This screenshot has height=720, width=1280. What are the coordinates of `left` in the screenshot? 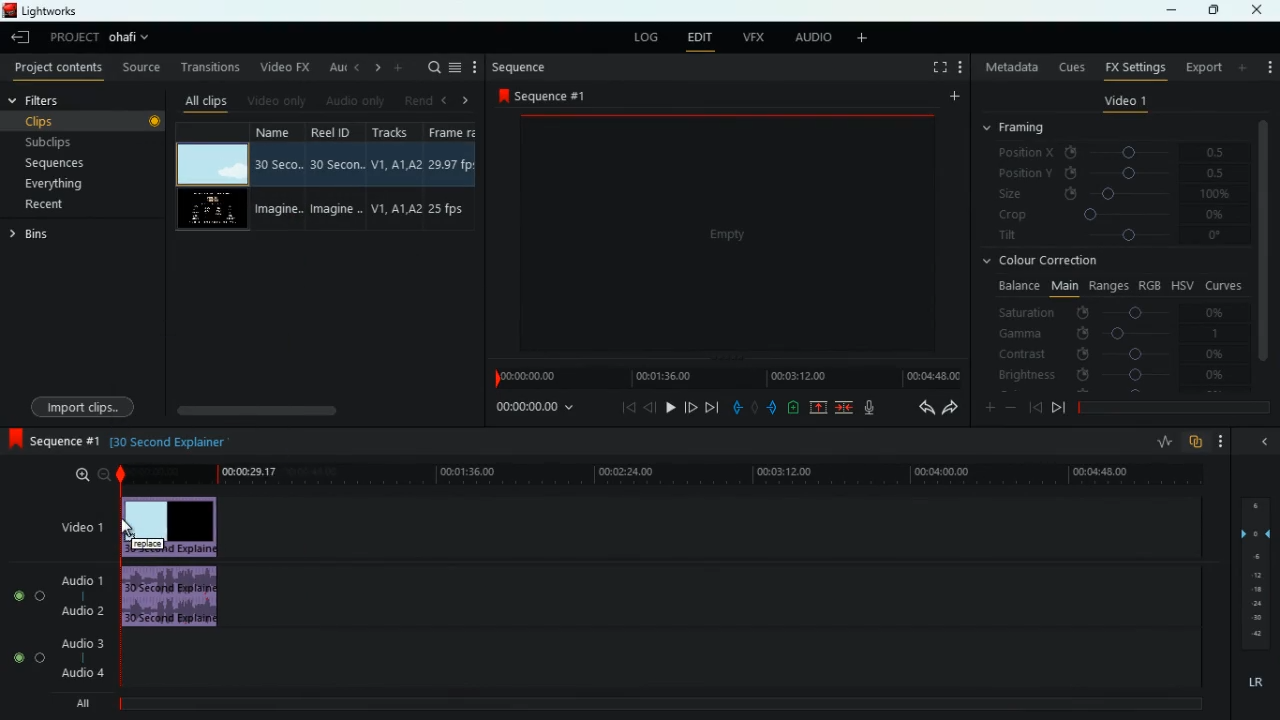 It's located at (446, 99).